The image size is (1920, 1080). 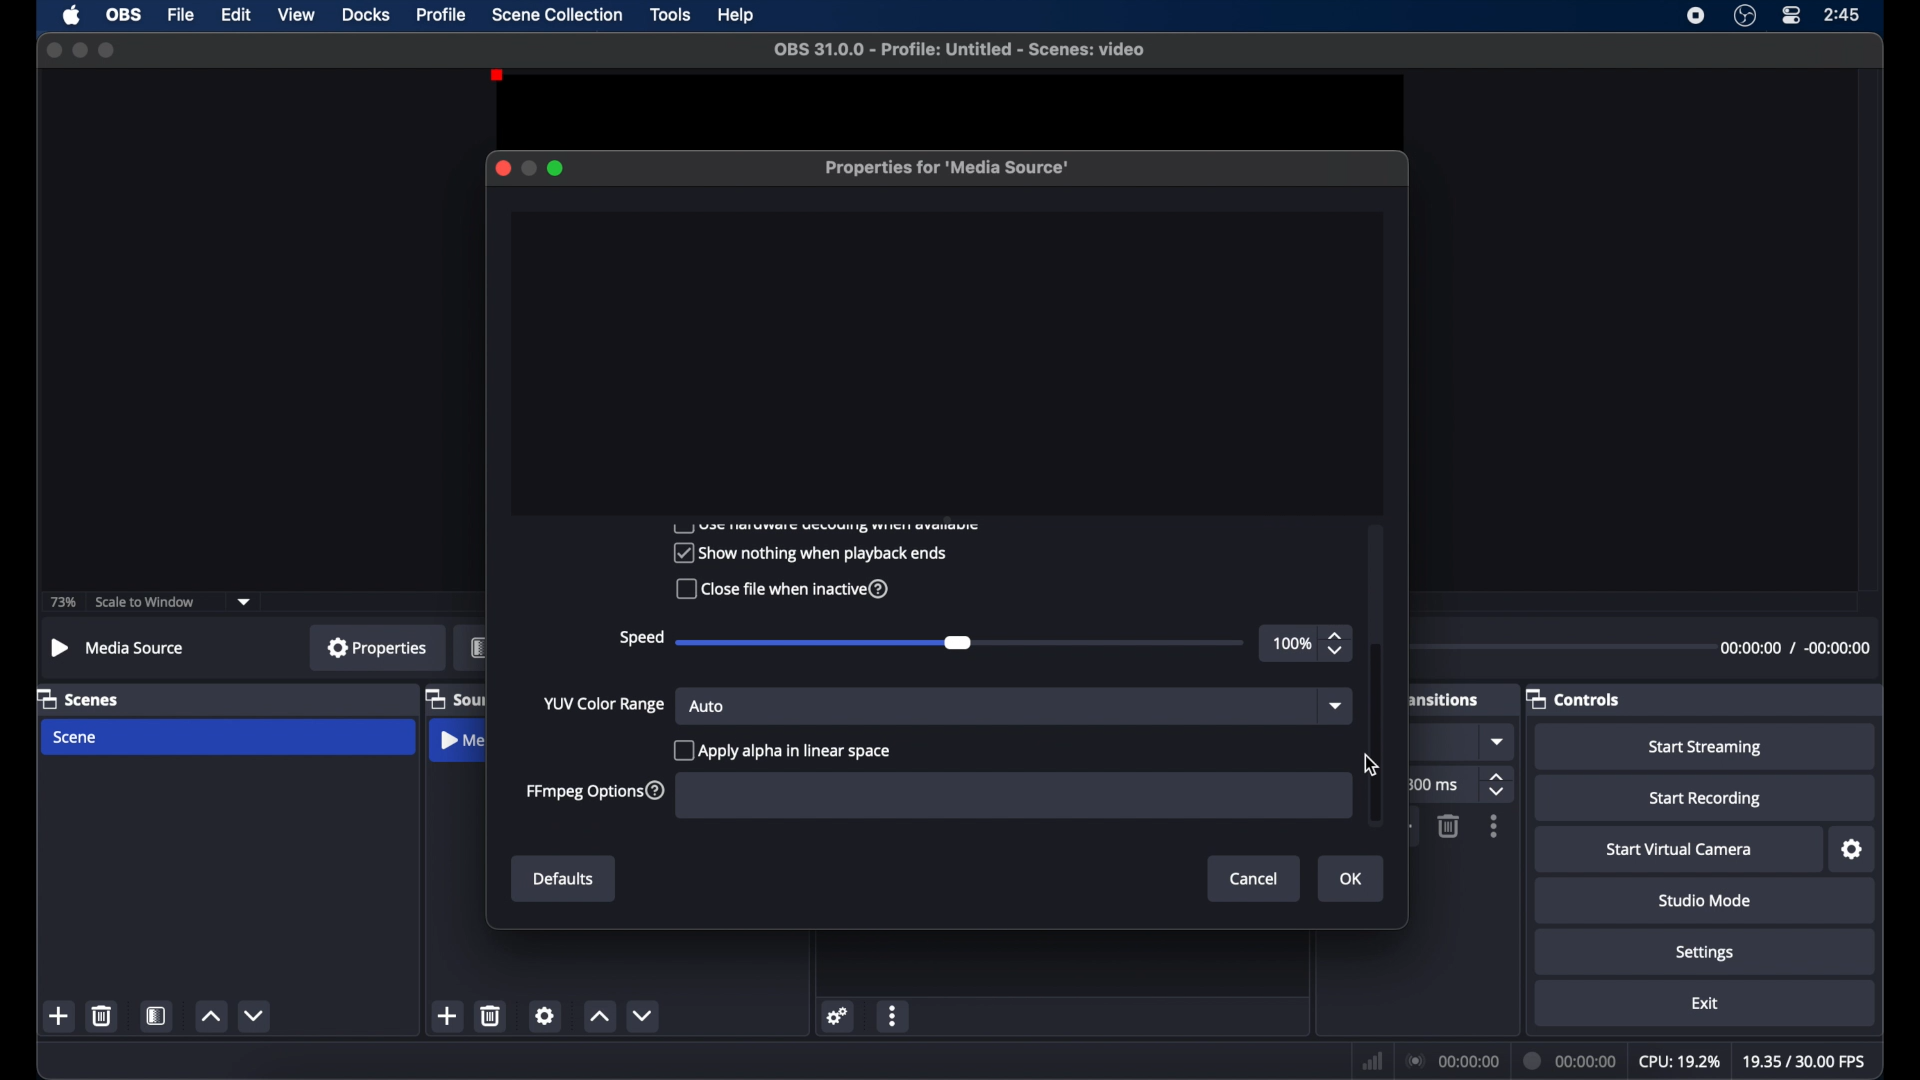 What do you see at coordinates (79, 698) in the screenshot?
I see `scenes` at bounding box center [79, 698].